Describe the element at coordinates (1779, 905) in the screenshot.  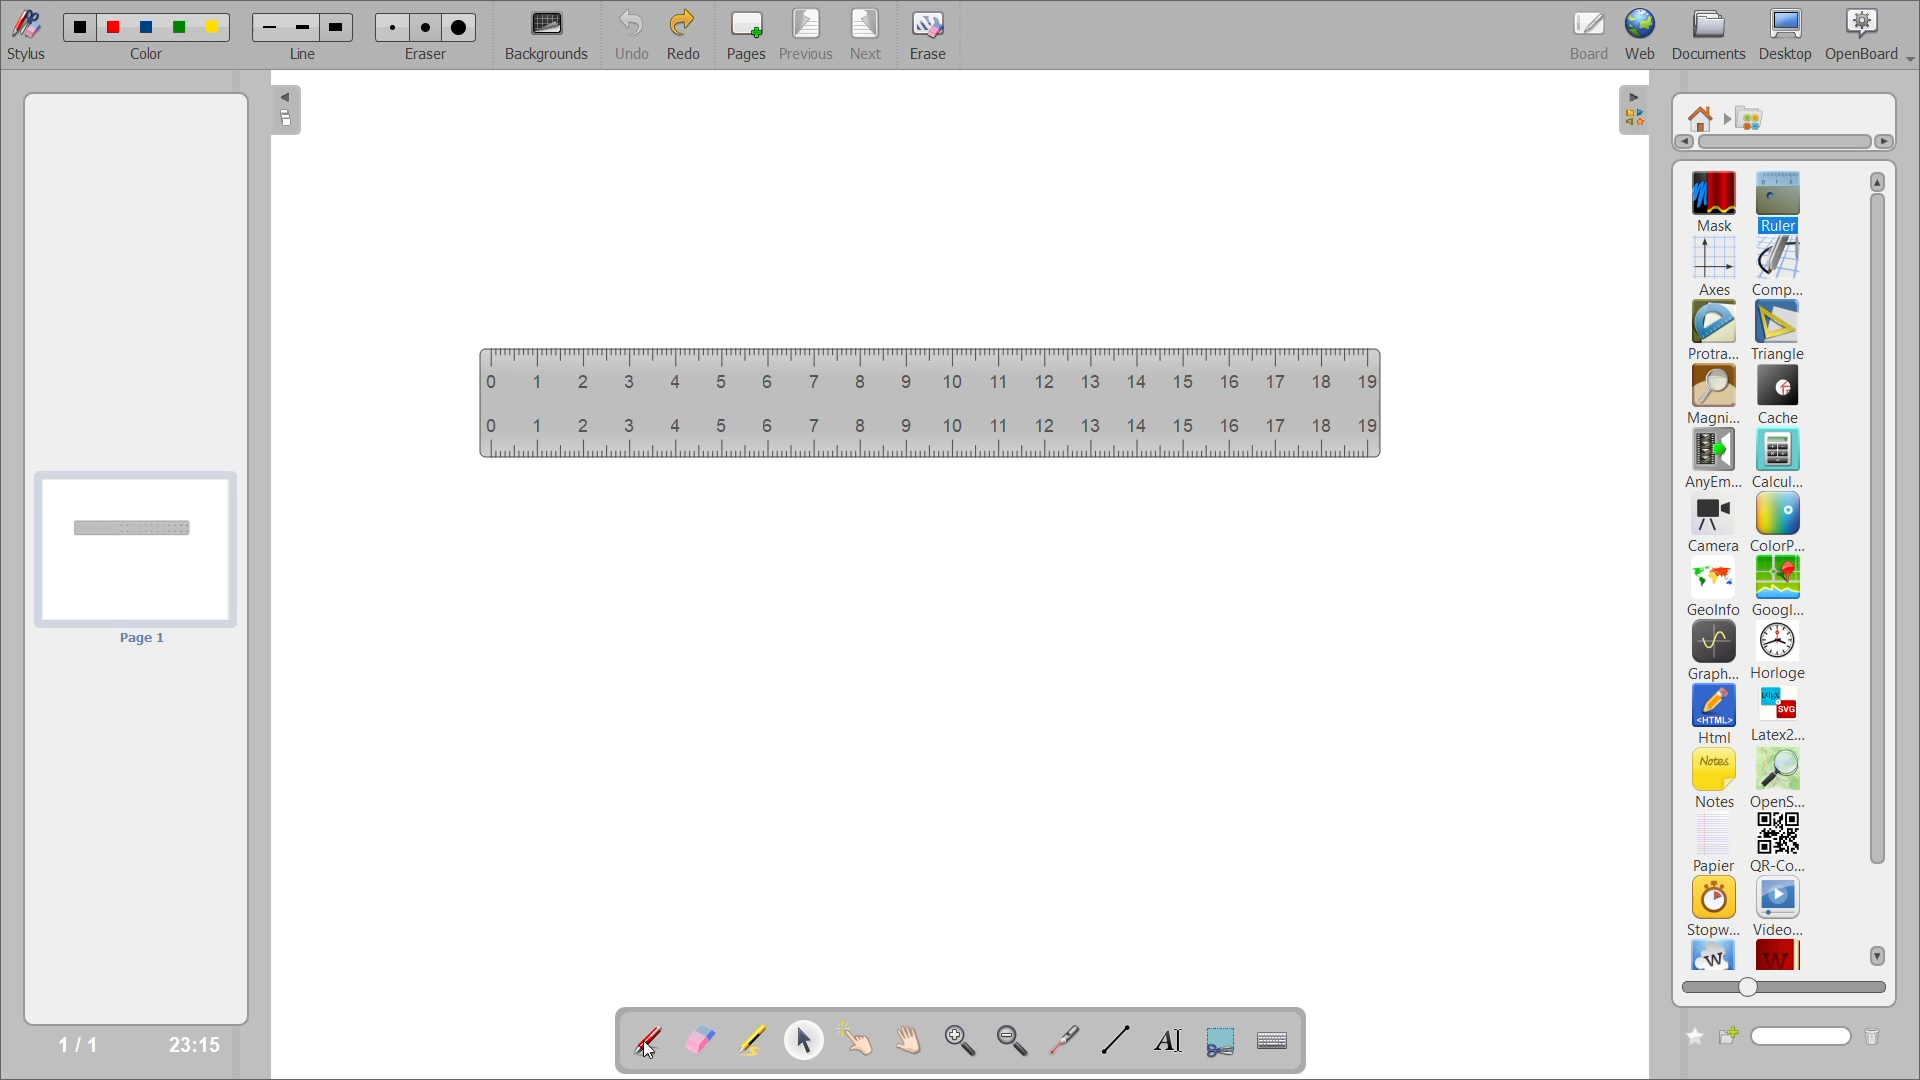
I see `video` at that location.